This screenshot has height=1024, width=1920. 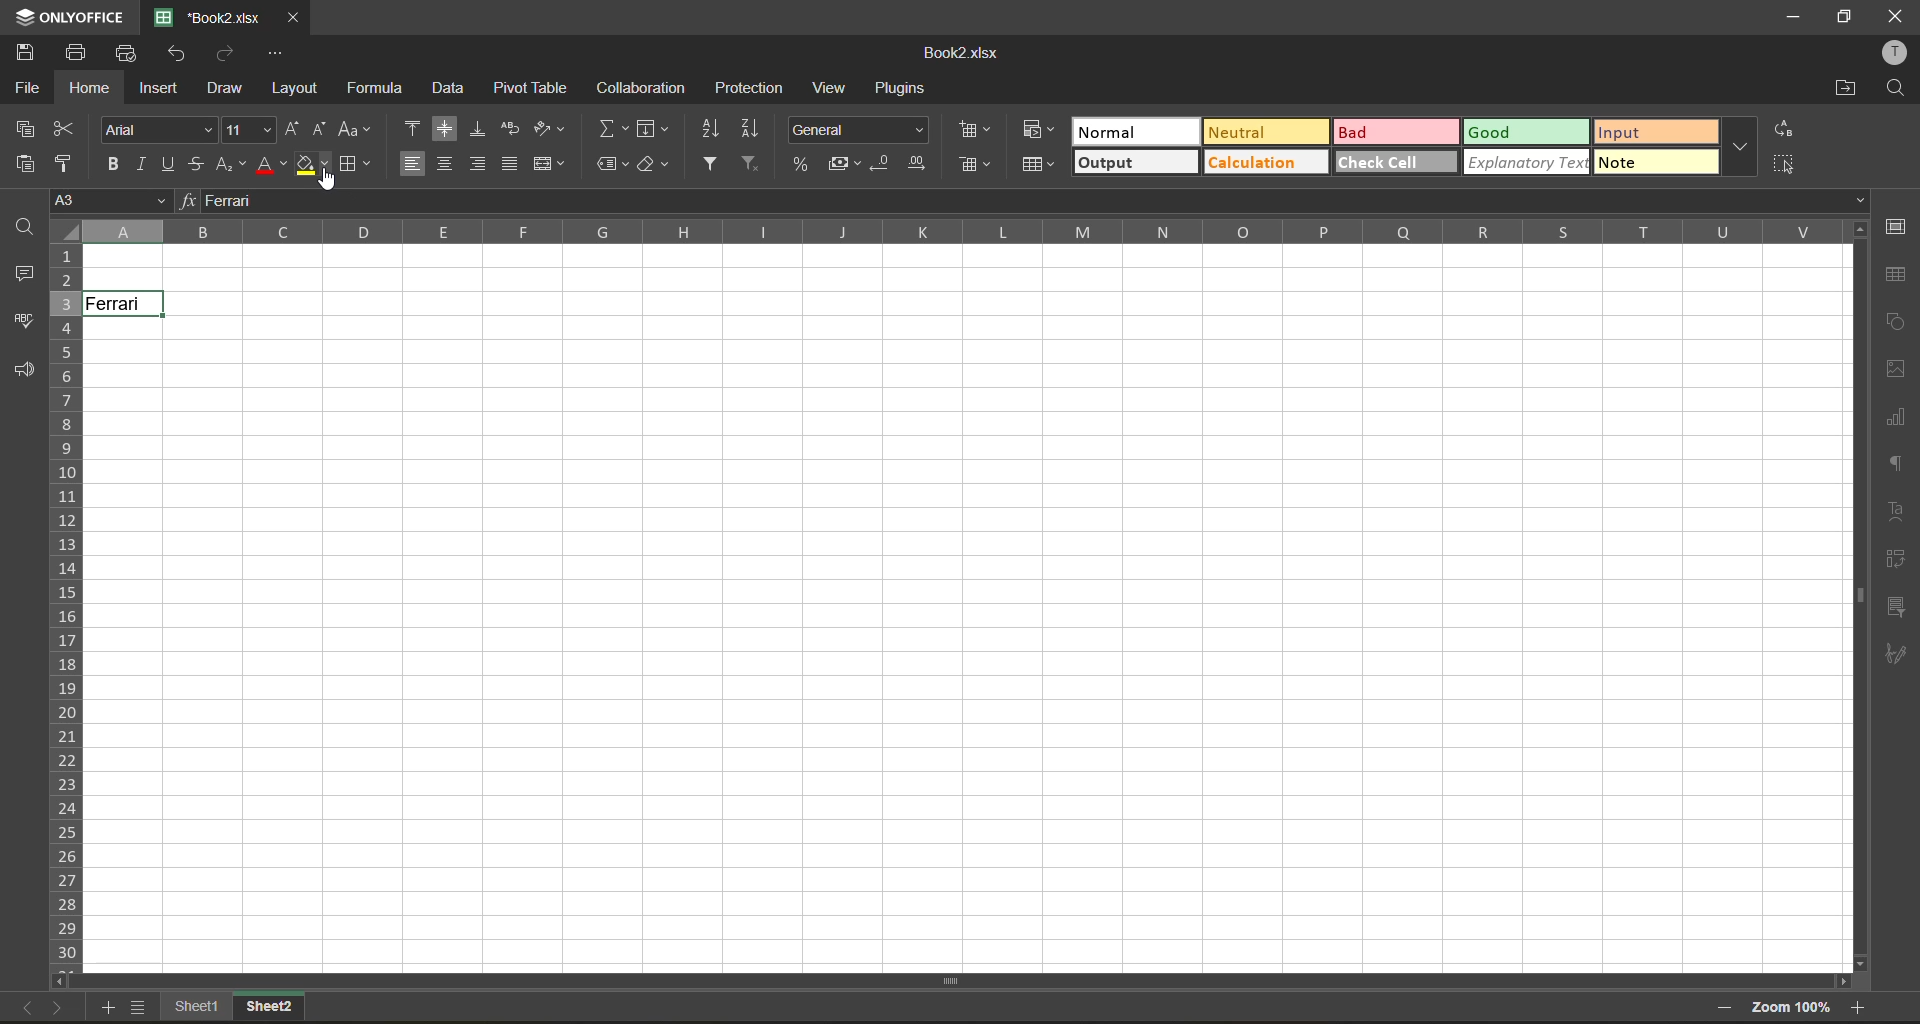 I want to click on feedback, so click(x=21, y=372).